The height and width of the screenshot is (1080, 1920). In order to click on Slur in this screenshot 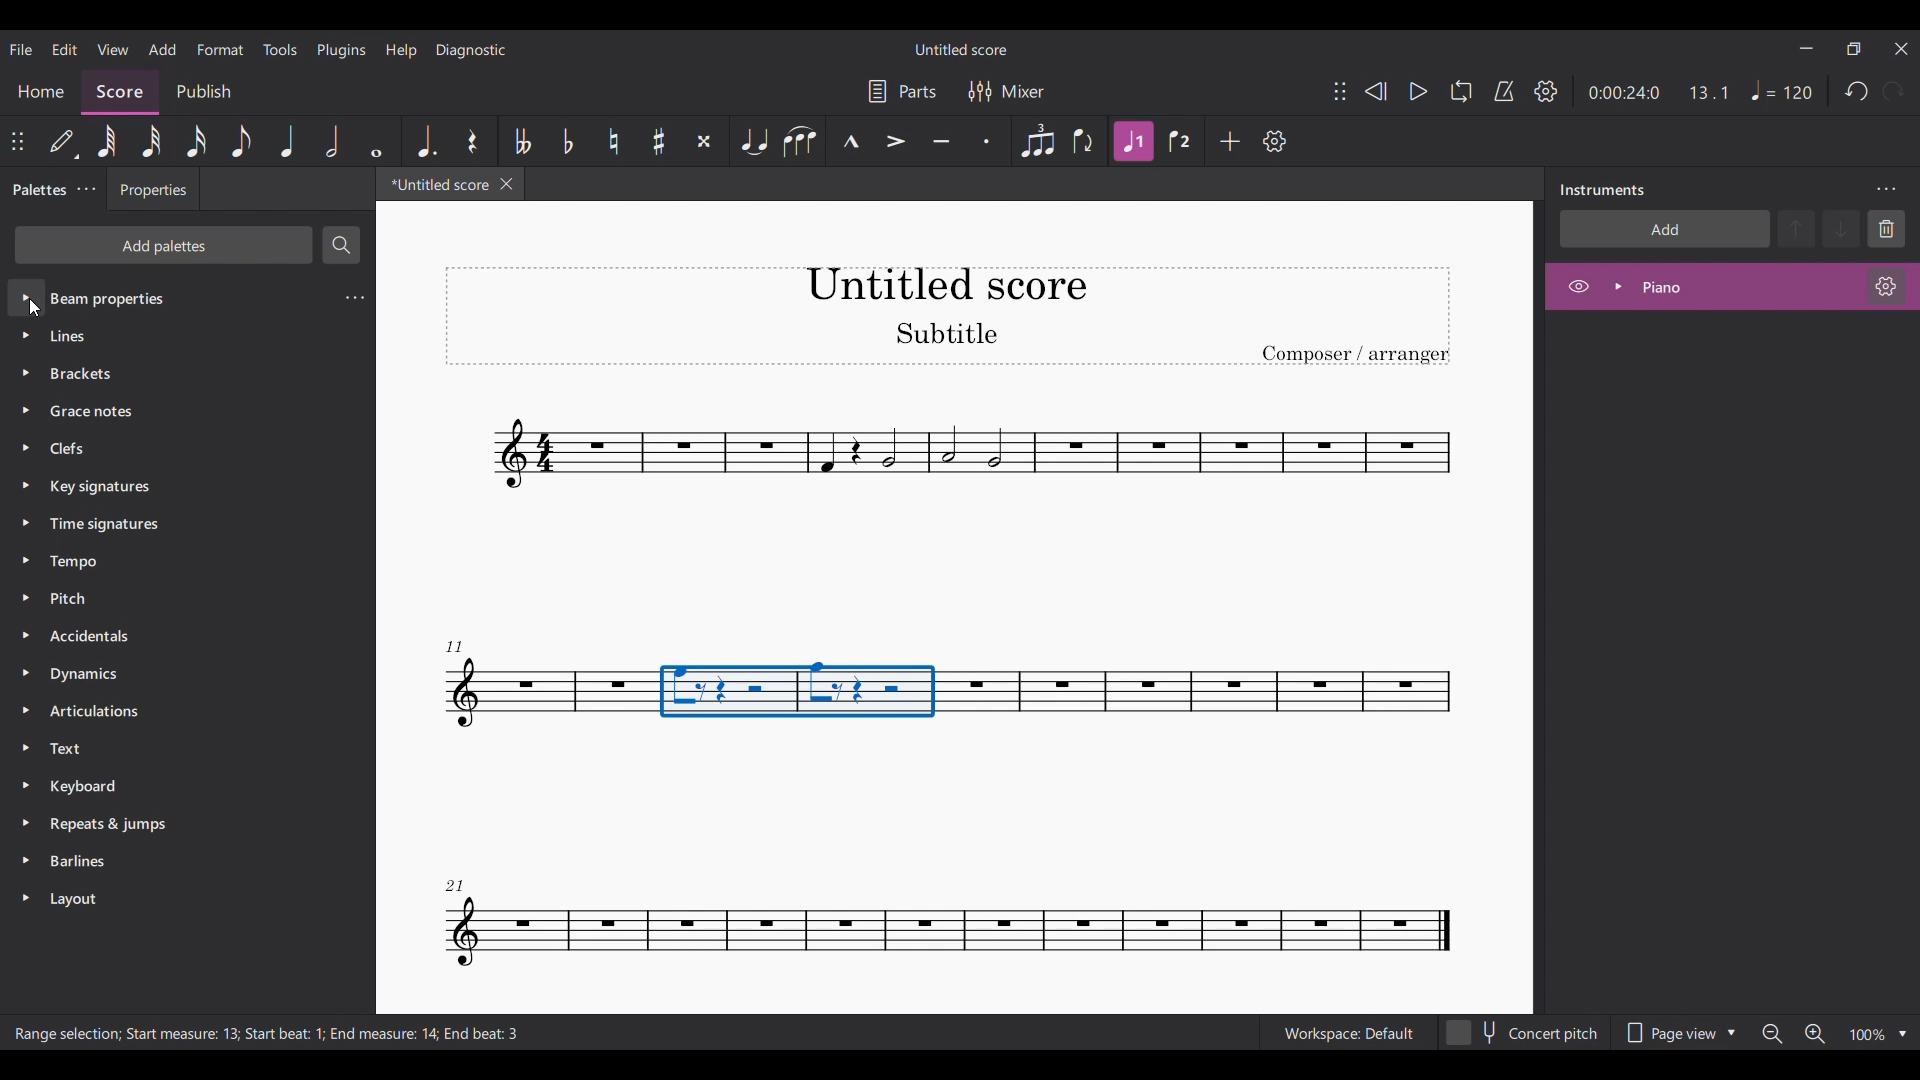, I will do `click(802, 141)`.